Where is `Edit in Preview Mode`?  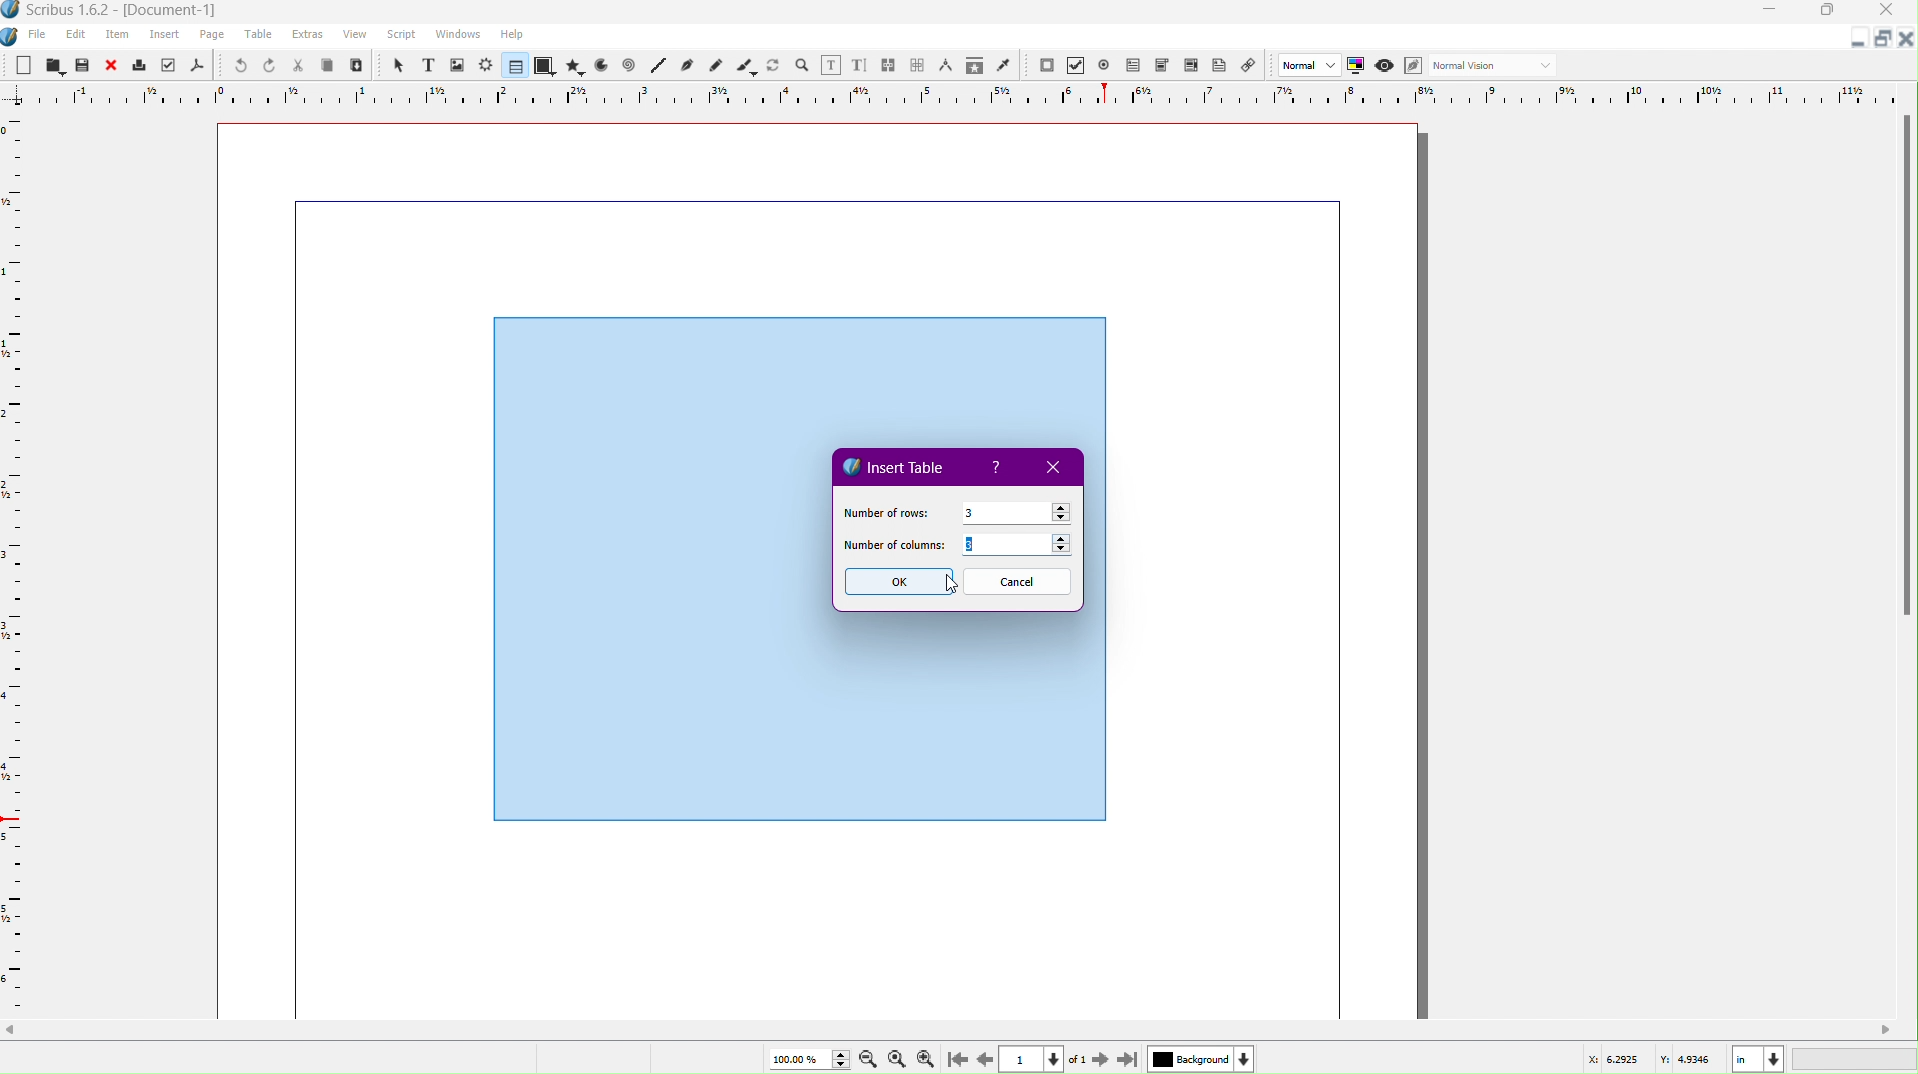
Edit in Preview Mode is located at coordinates (1416, 66).